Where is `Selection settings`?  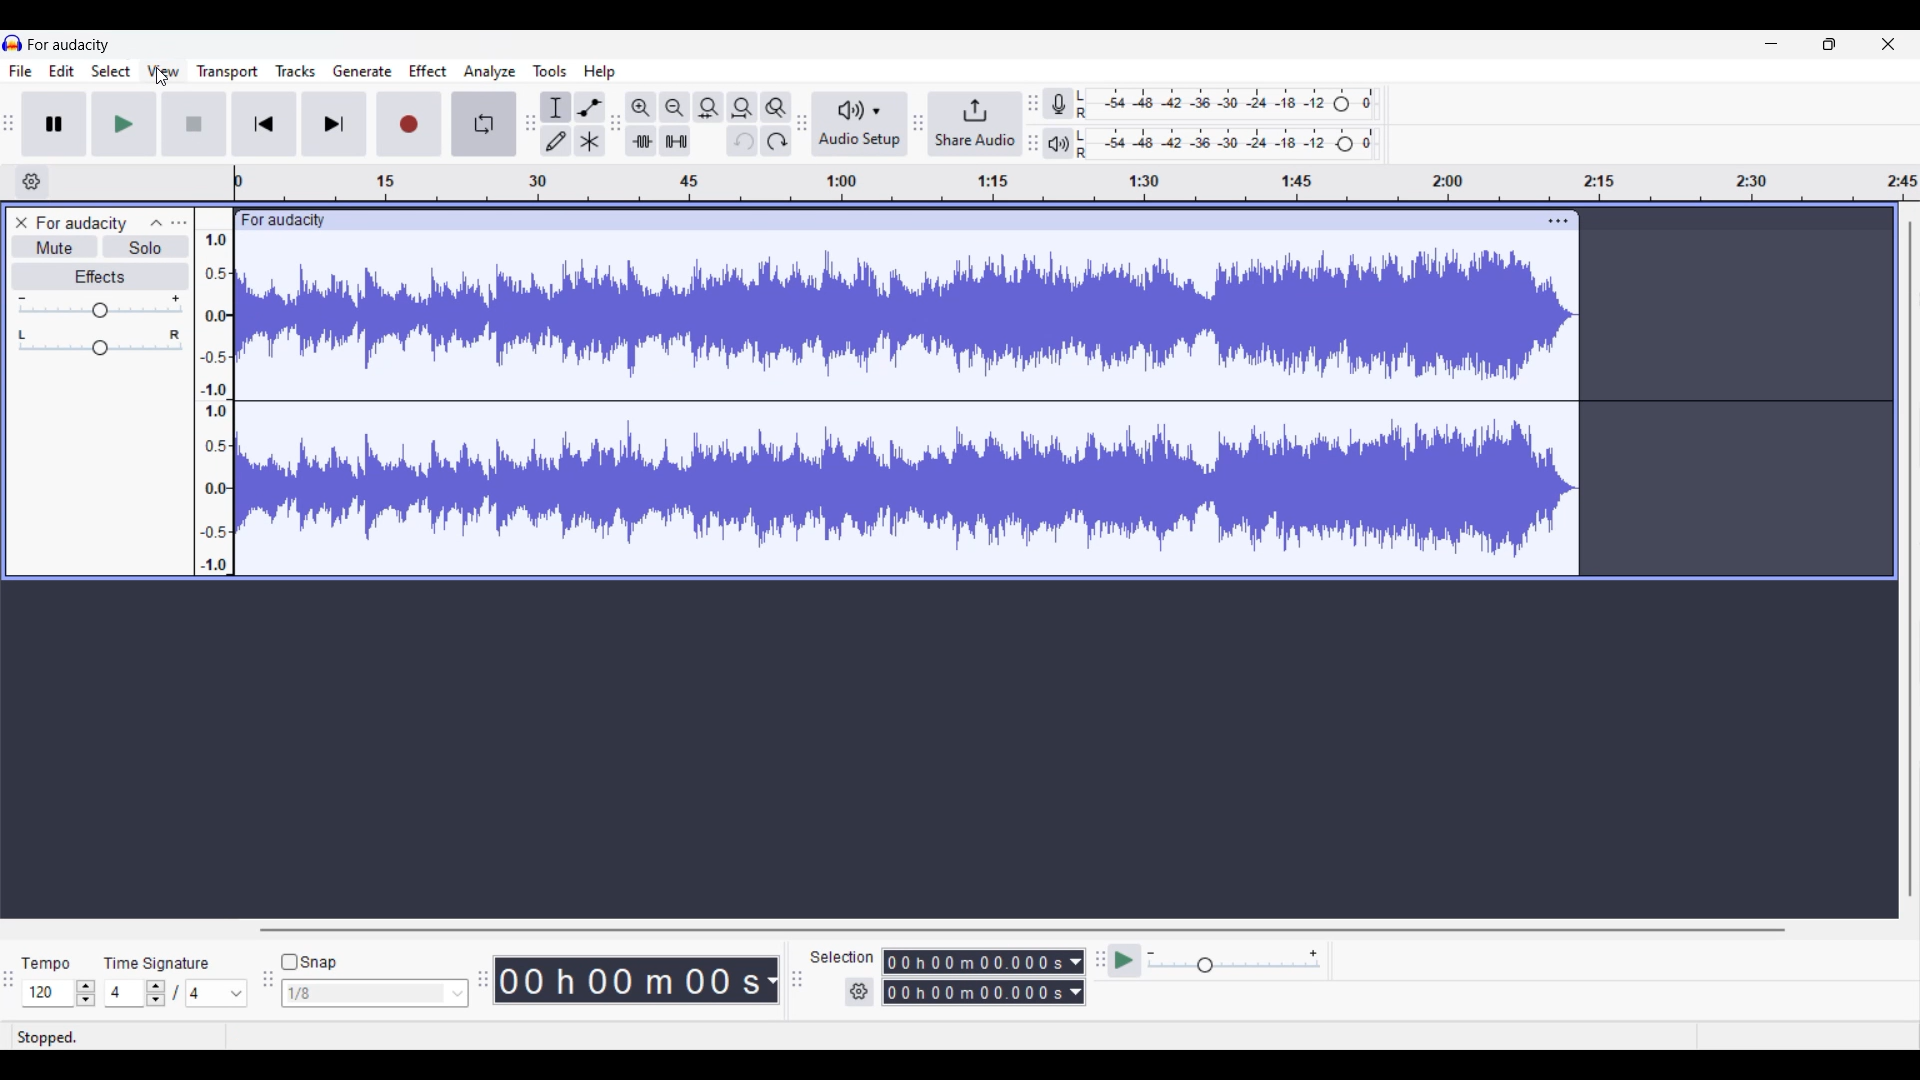
Selection settings is located at coordinates (859, 992).